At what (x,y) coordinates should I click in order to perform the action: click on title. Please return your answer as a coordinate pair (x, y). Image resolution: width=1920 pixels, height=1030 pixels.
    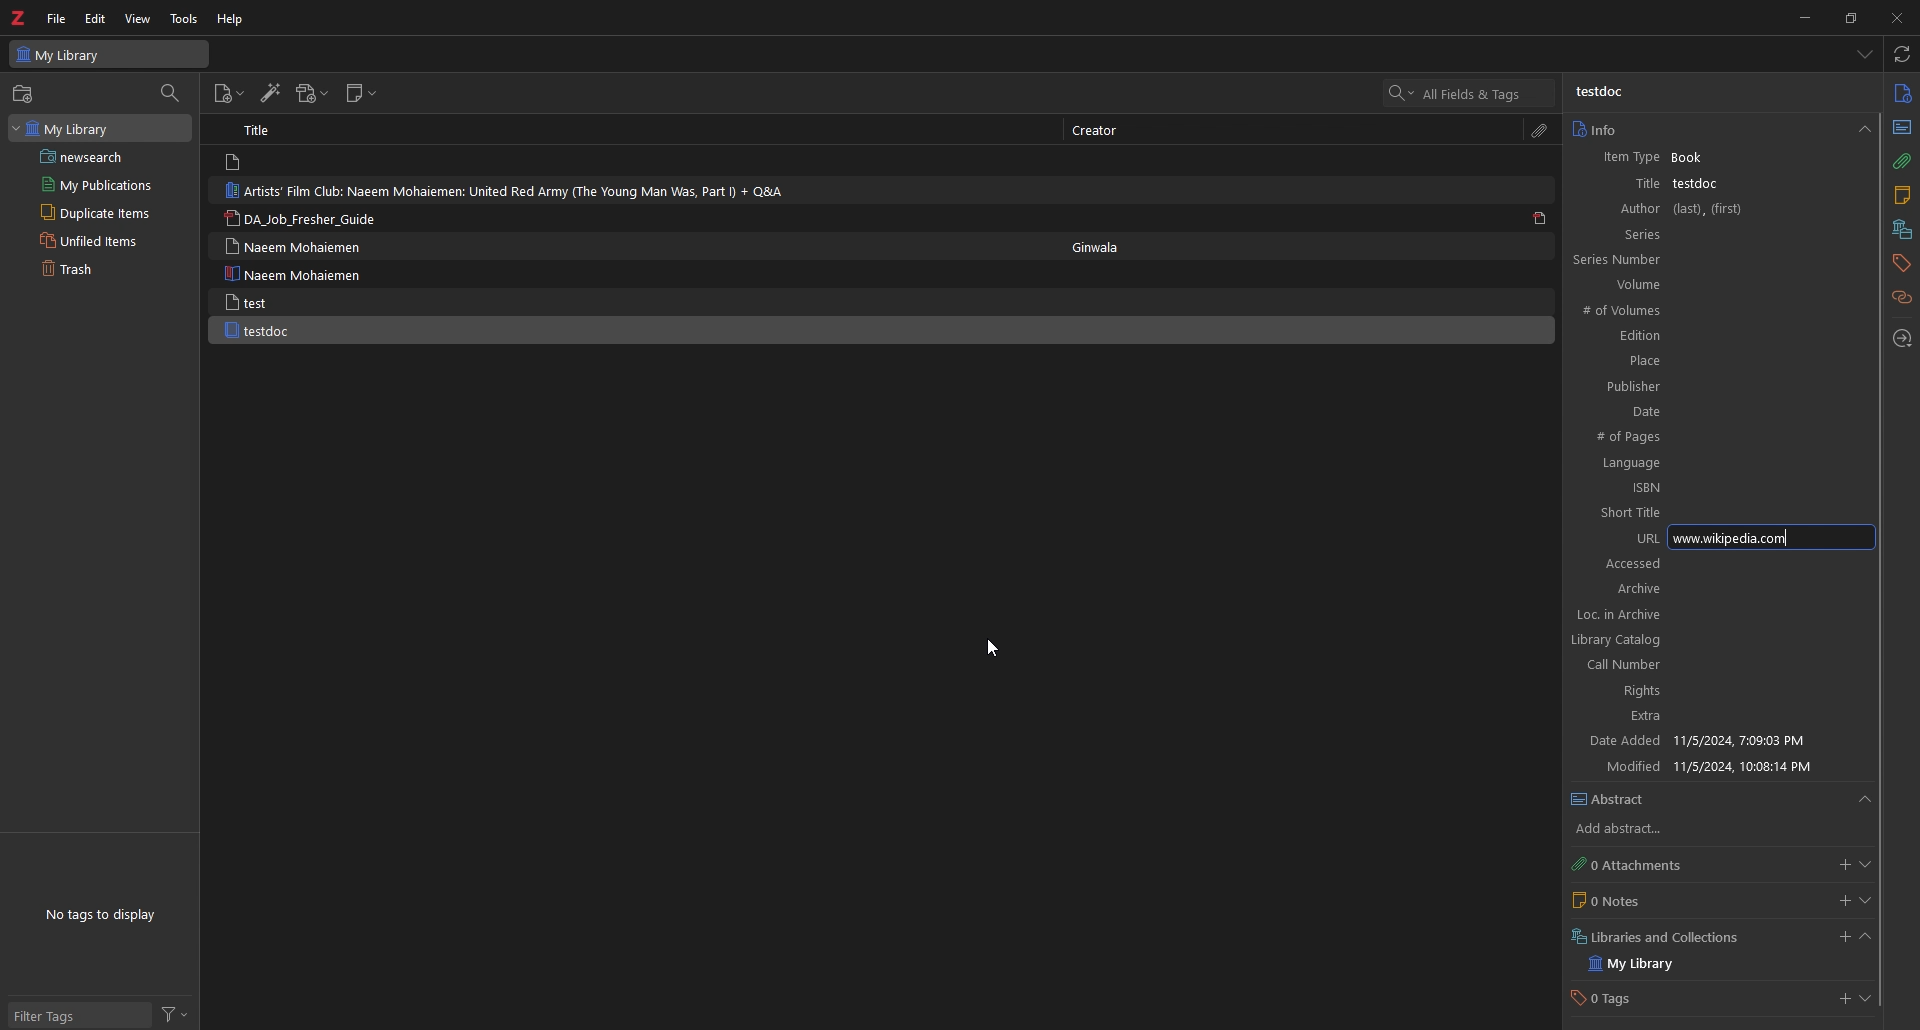
    Looking at the image, I should click on (1639, 184).